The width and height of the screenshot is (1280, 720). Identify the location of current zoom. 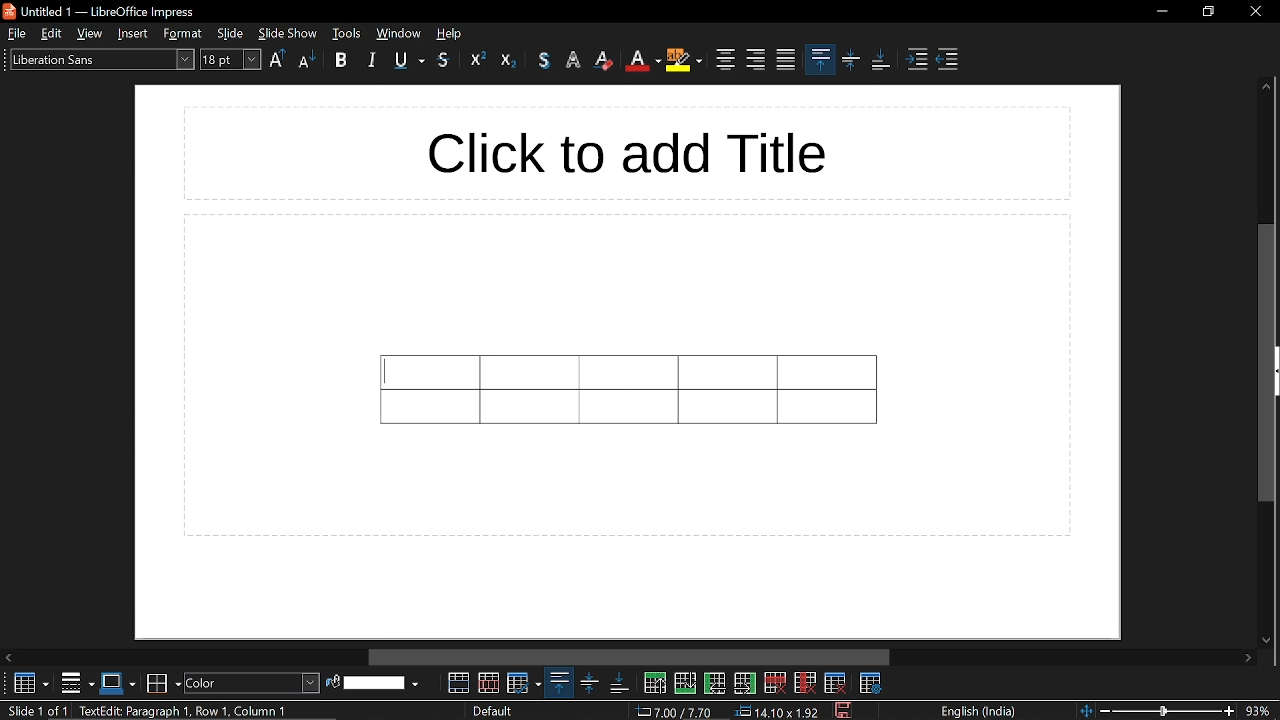
(1263, 710).